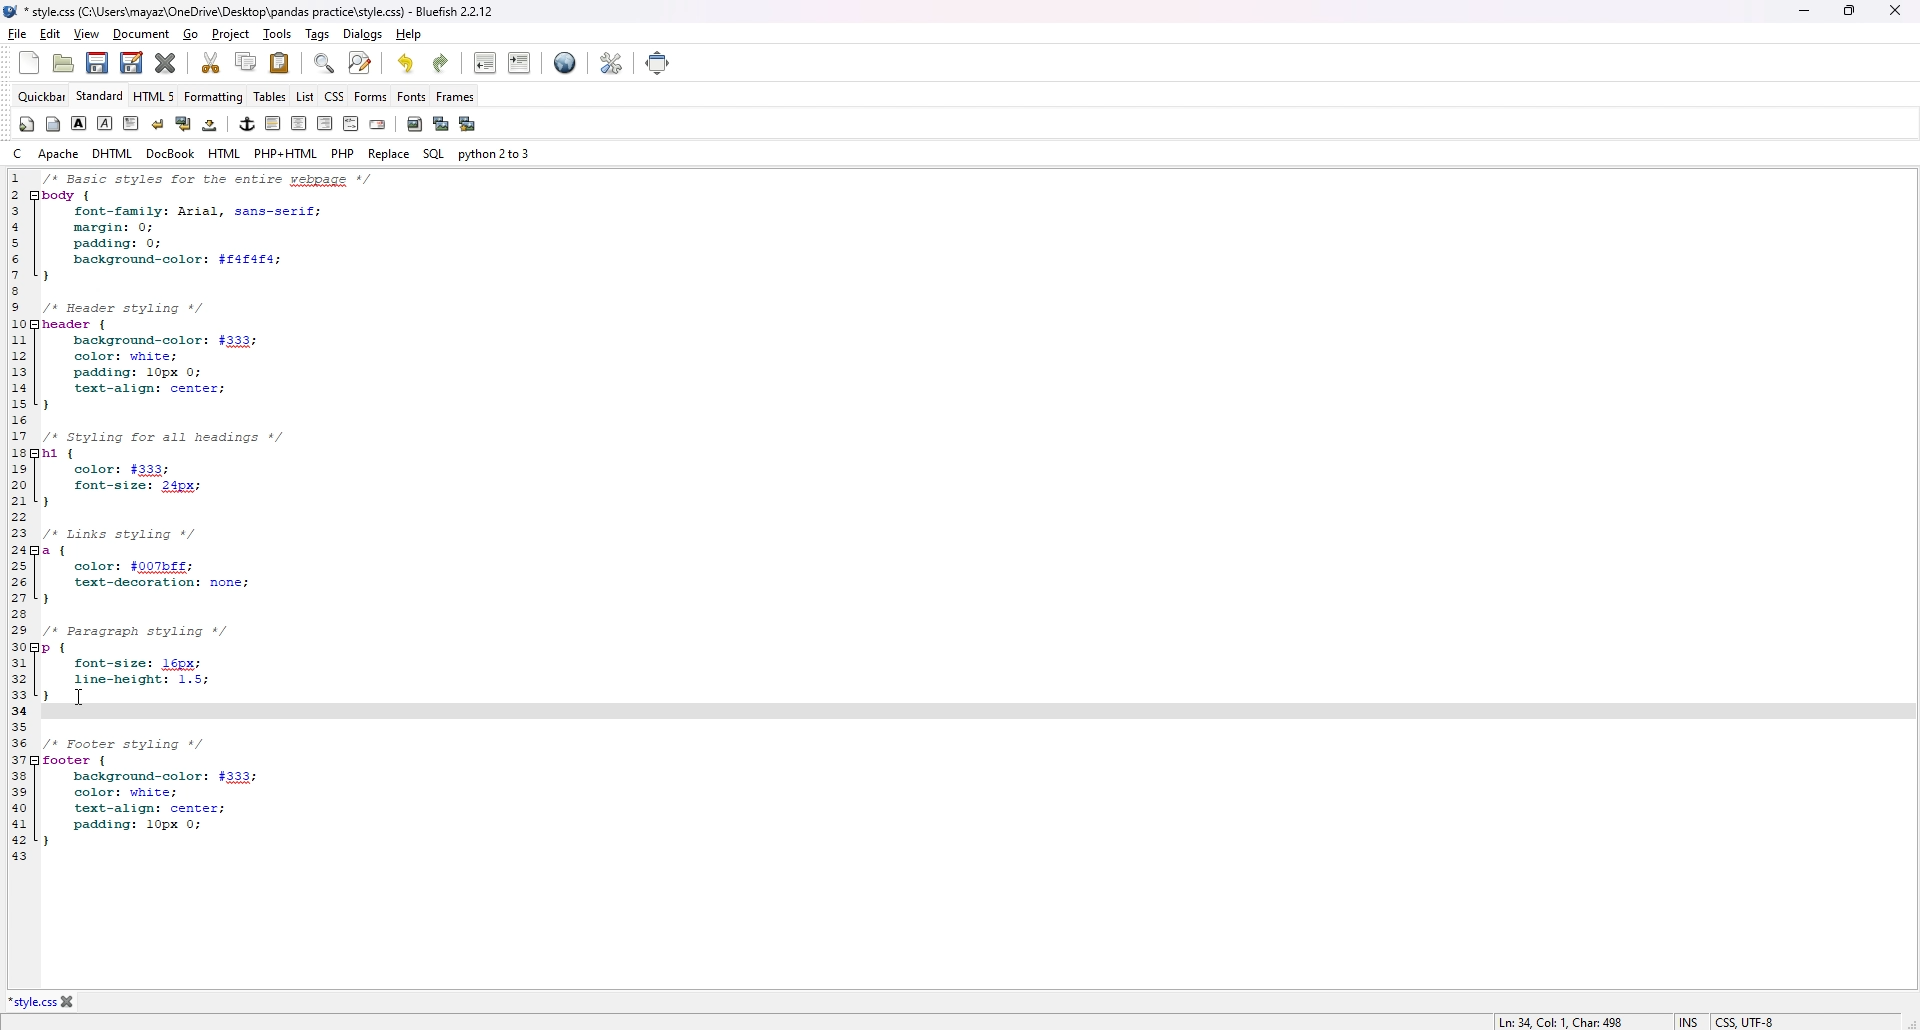 The image size is (1920, 1030). Describe the element at coordinates (486, 64) in the screenshot. I see `unindent` at that location.